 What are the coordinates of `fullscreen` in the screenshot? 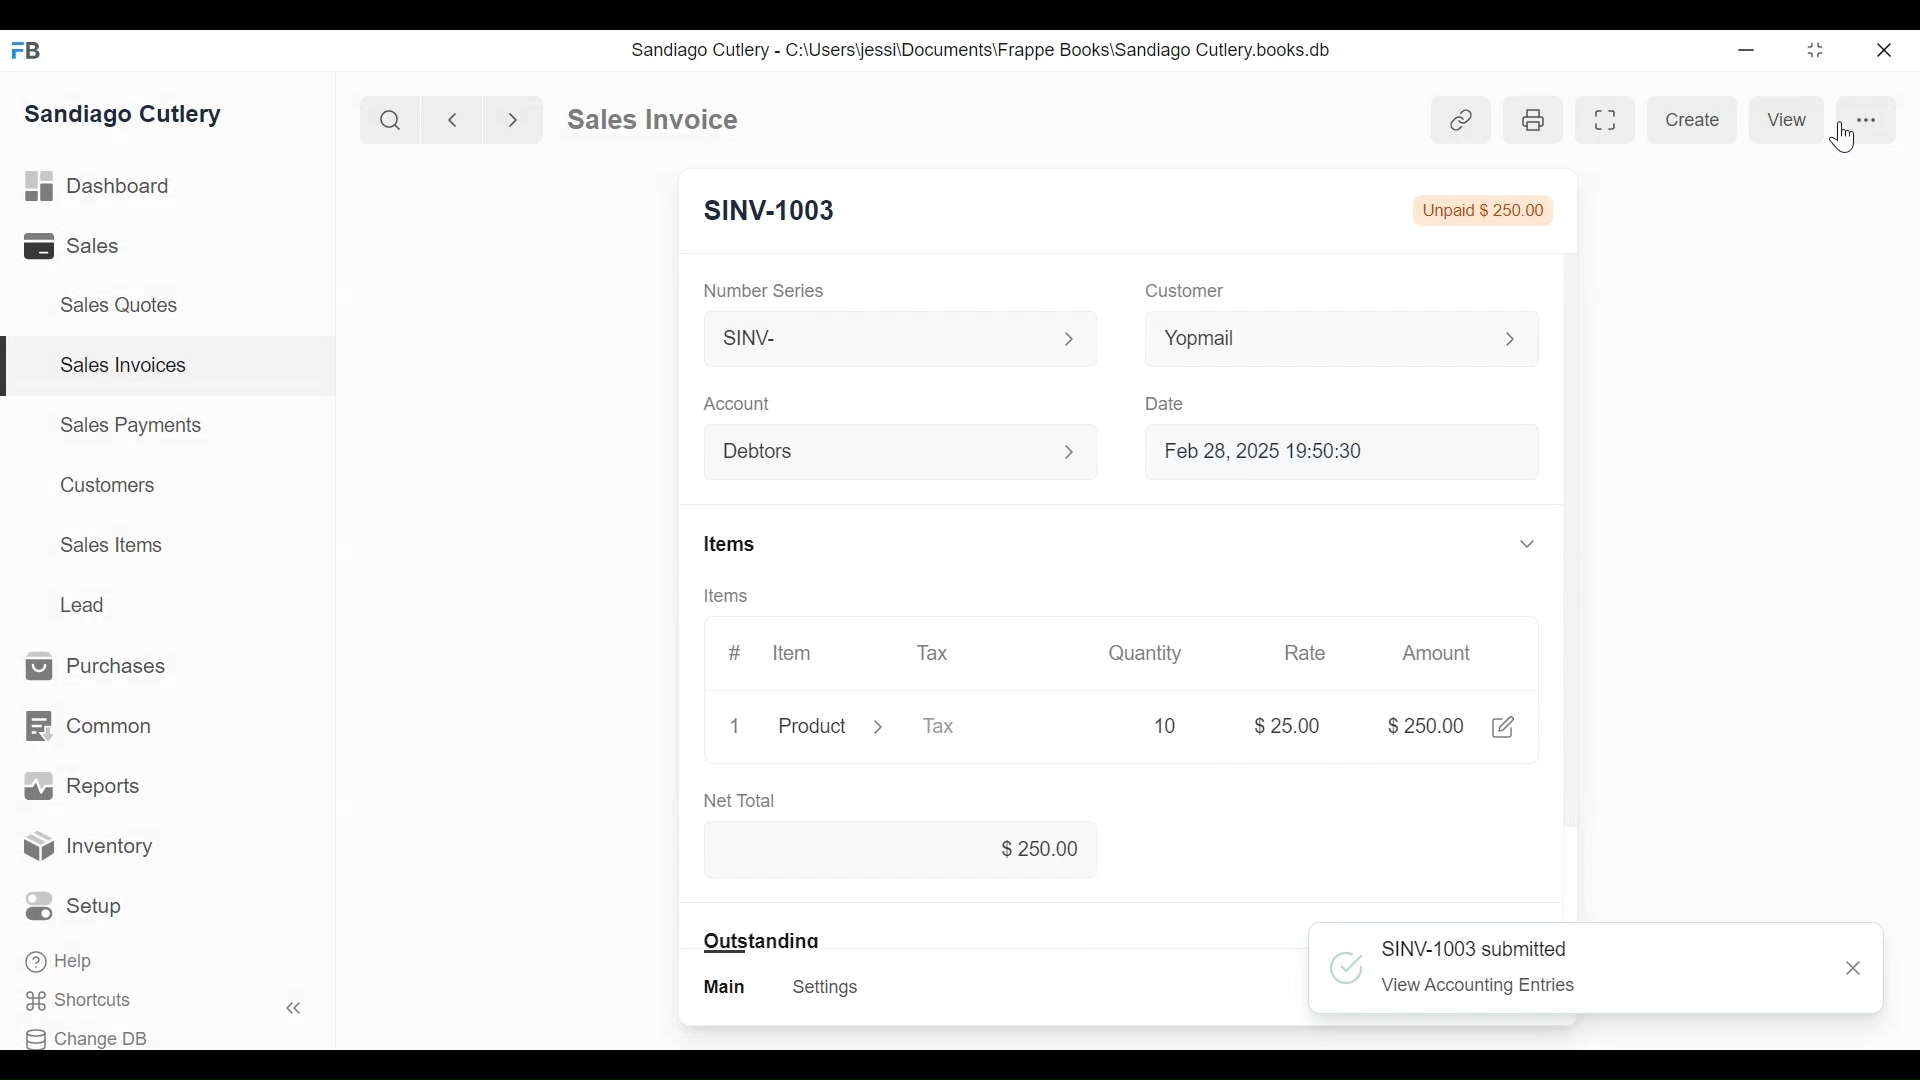 It's located at (1608, 119).